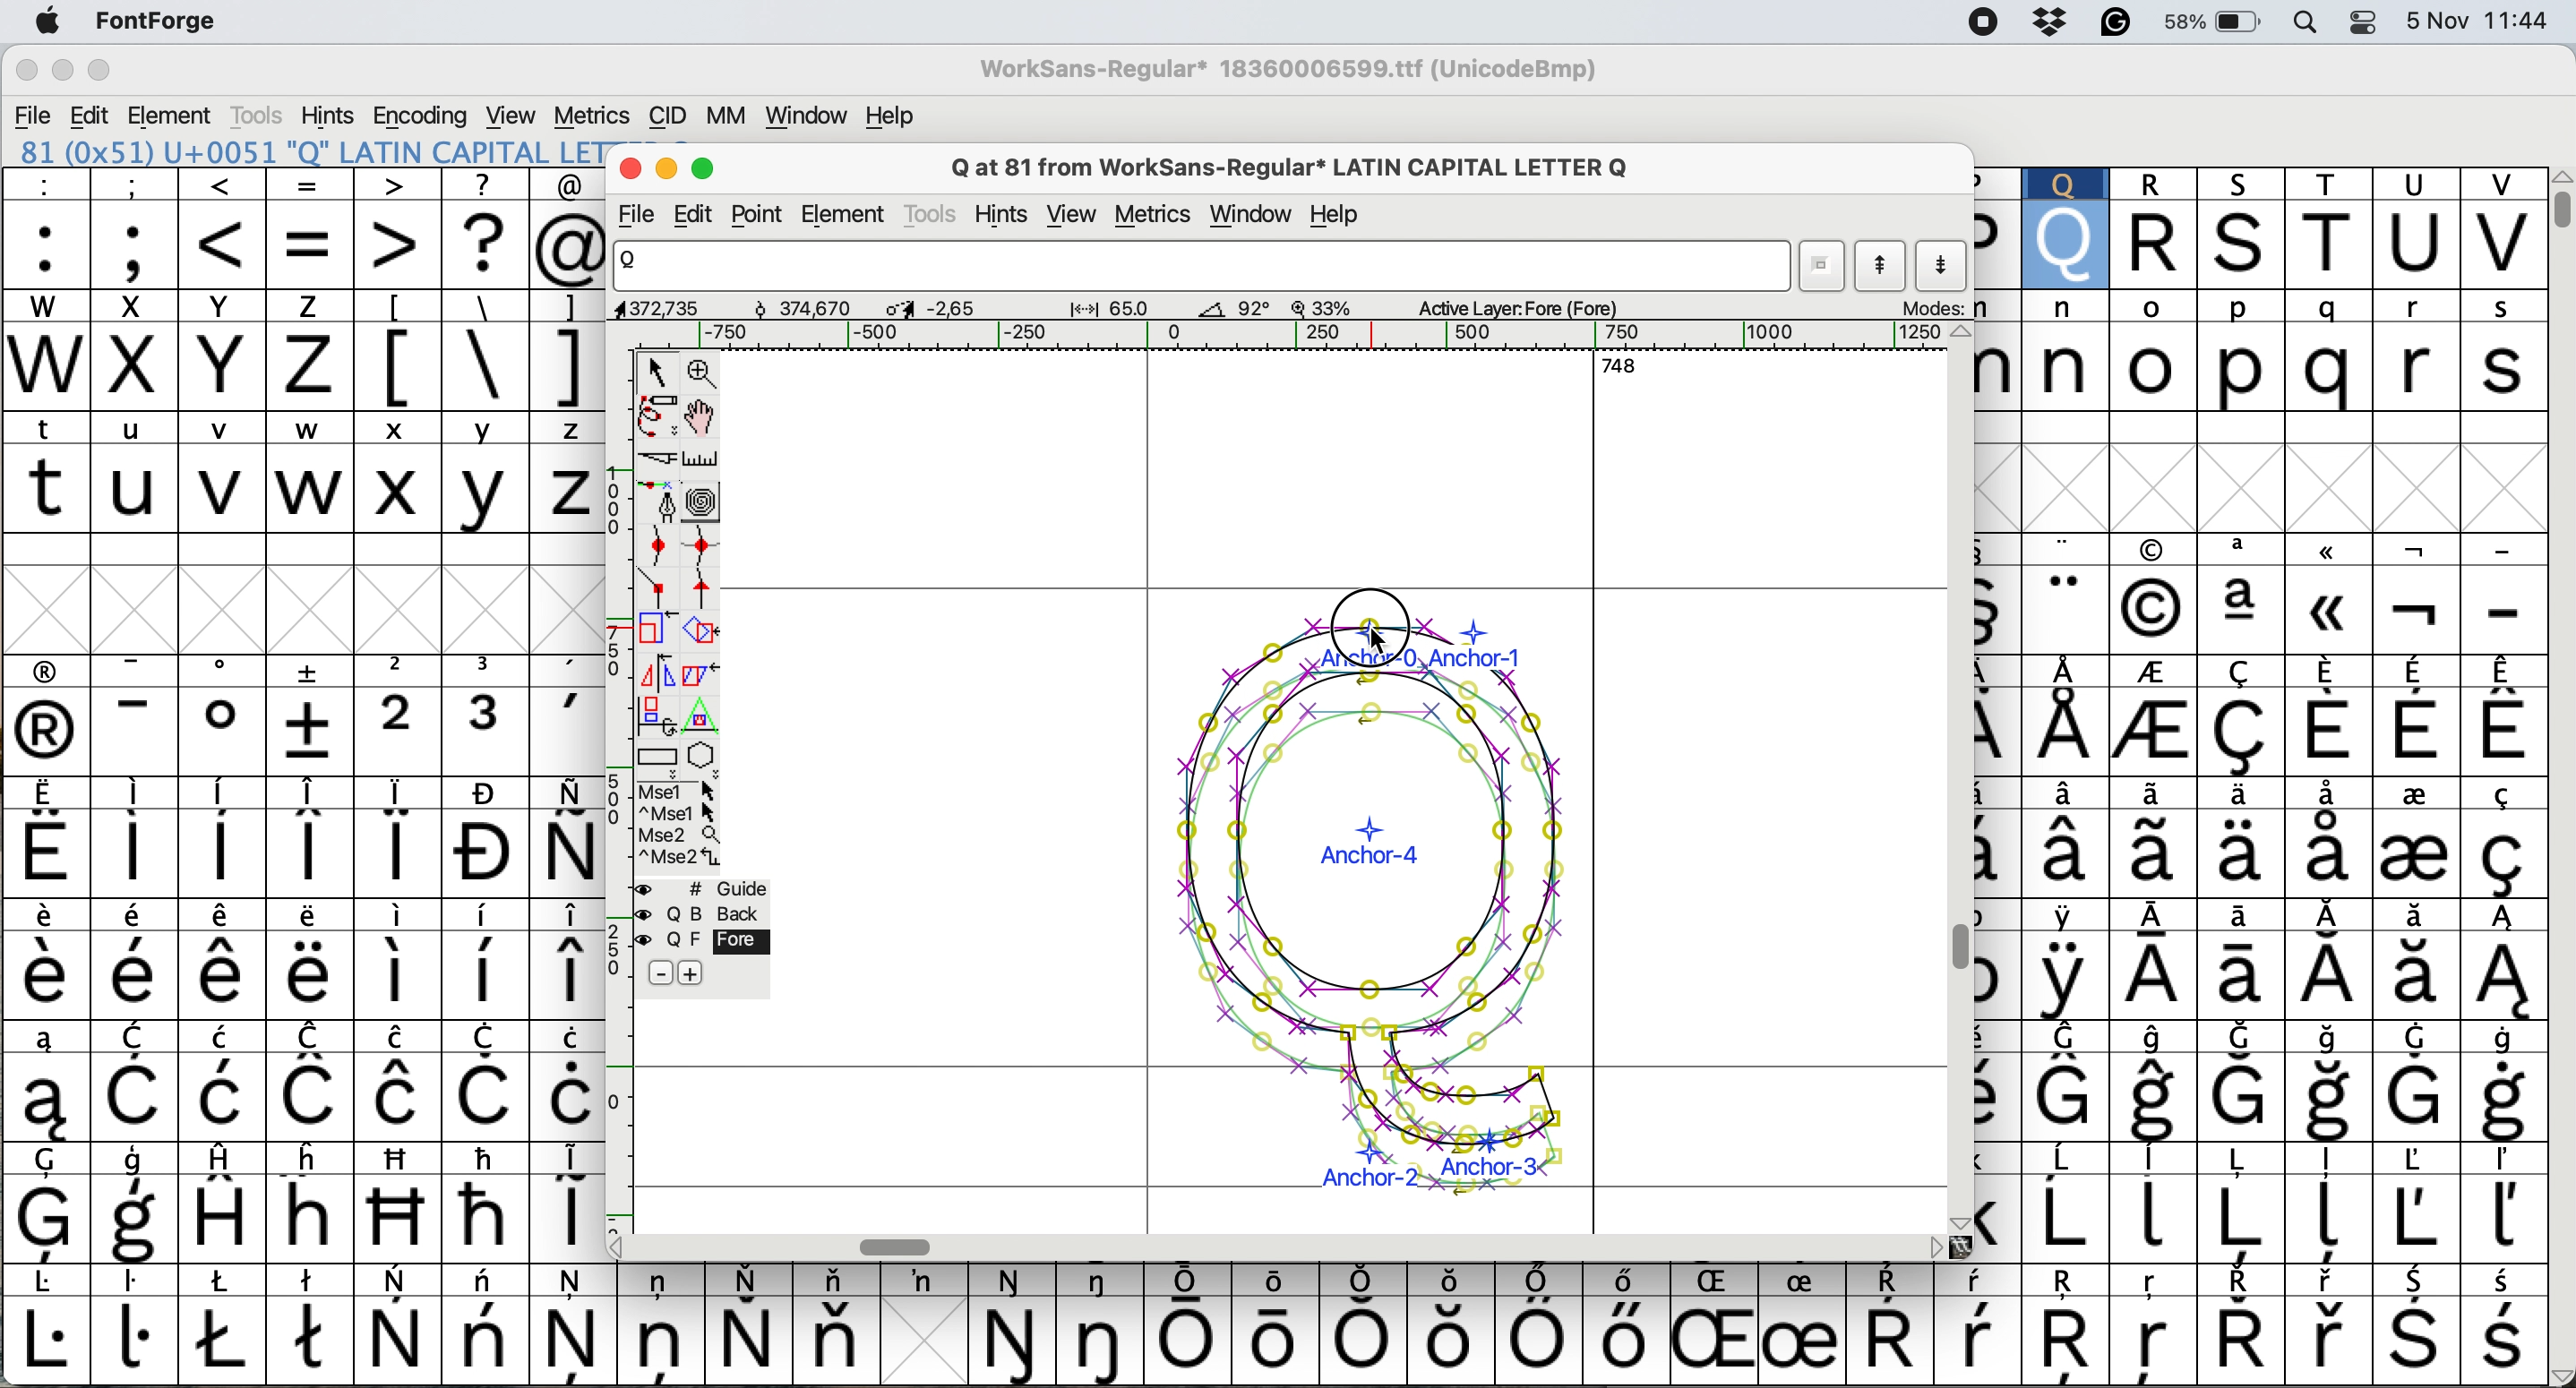 The width and height of the screenshot is (2576, 1388). Describe the element at coordinates (1991, 23) in the screenshot. I see `screen recorder` at that location.